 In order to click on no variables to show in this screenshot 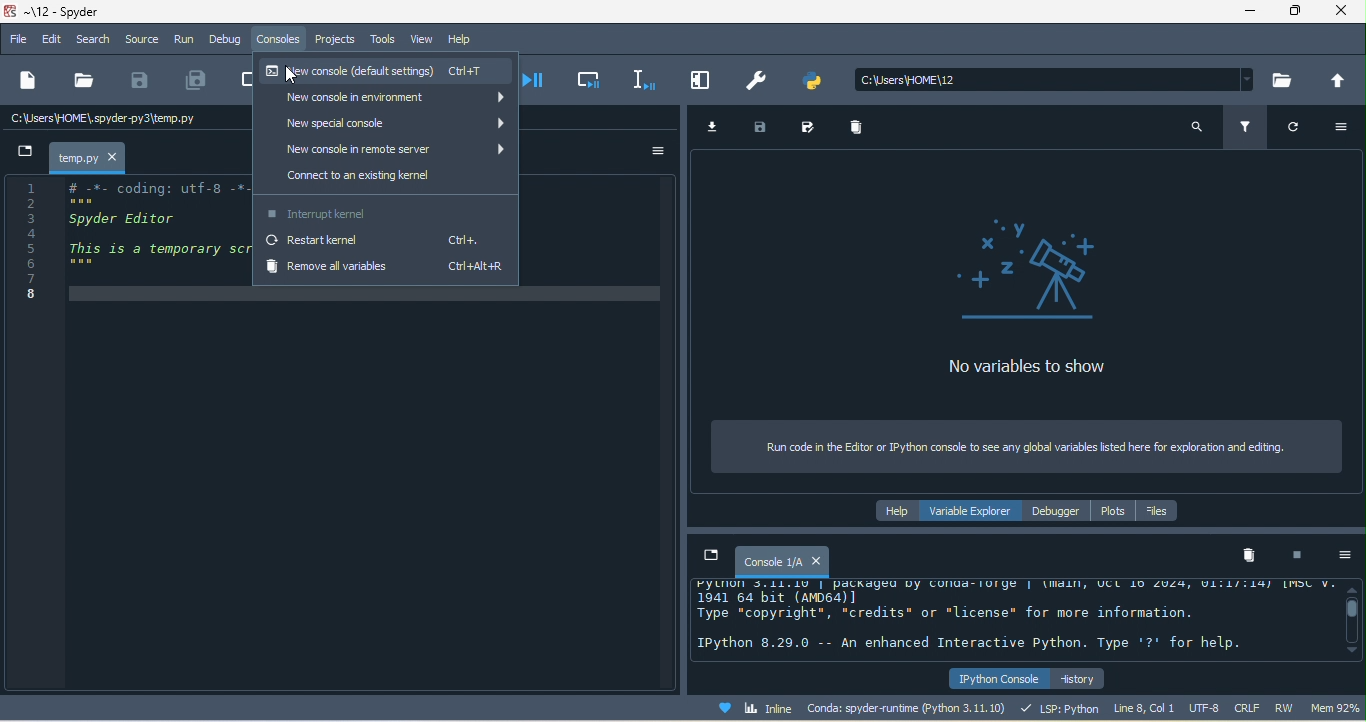, I will do `click(1022, 297)`.